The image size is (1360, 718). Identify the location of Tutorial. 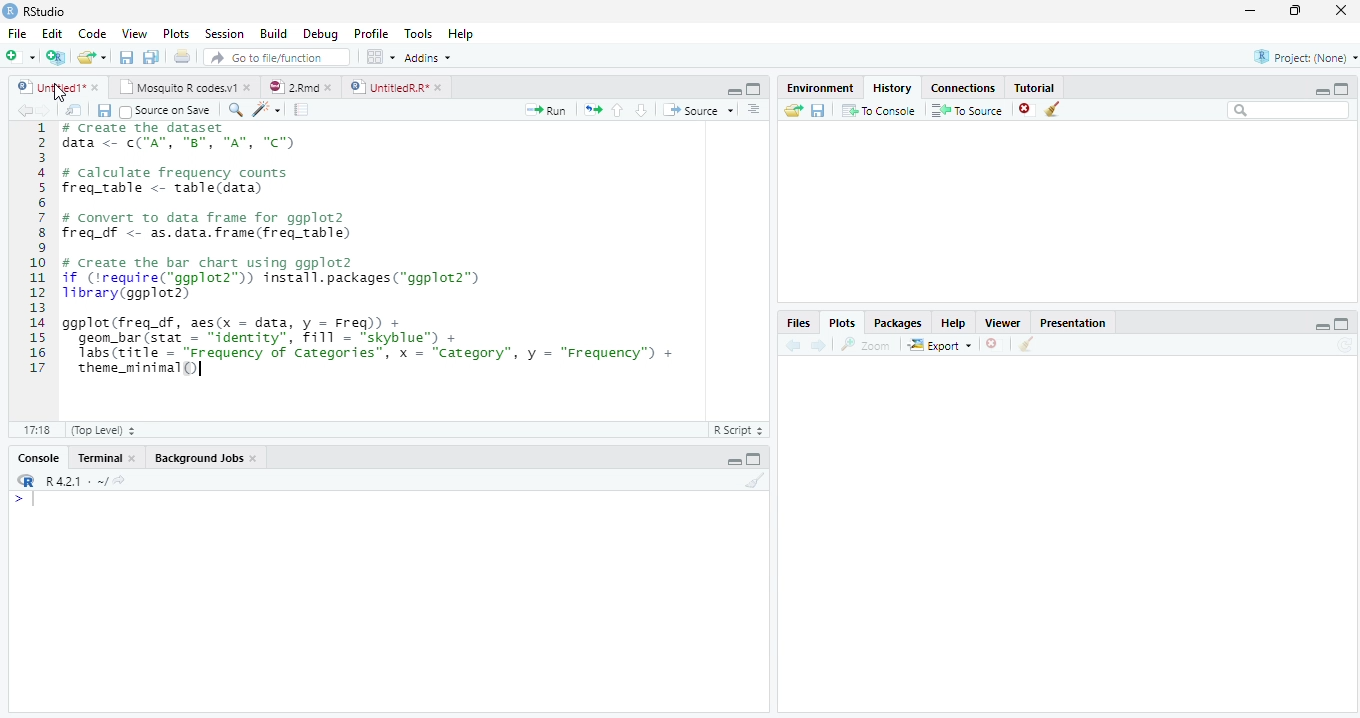
(1035, 87).